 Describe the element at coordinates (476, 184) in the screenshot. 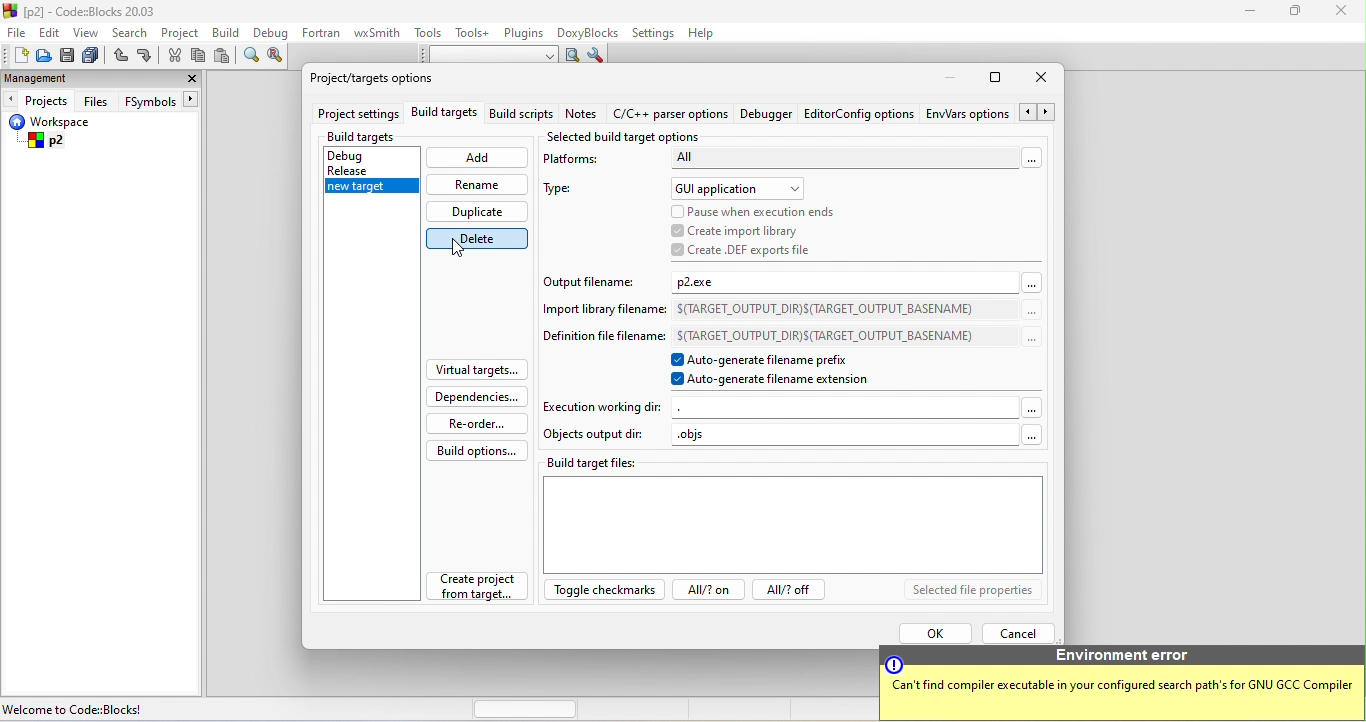

I see `rename` at that location.